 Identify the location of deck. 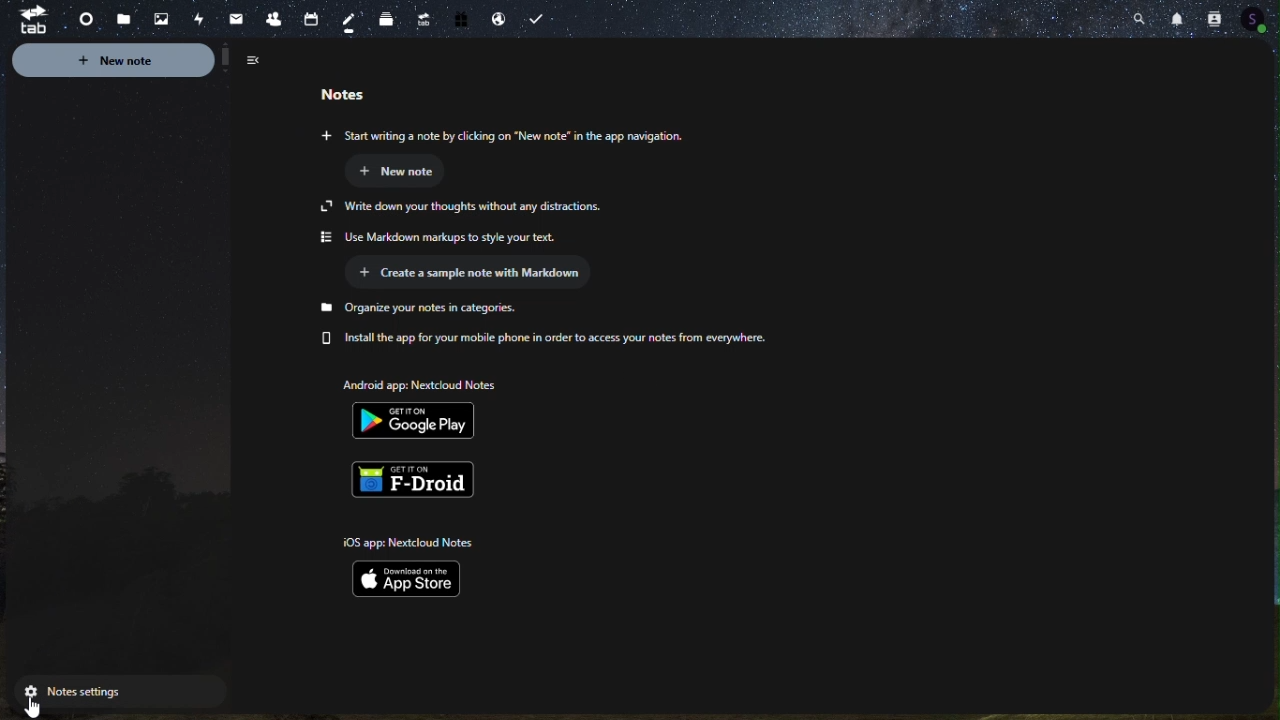
(388, 20).